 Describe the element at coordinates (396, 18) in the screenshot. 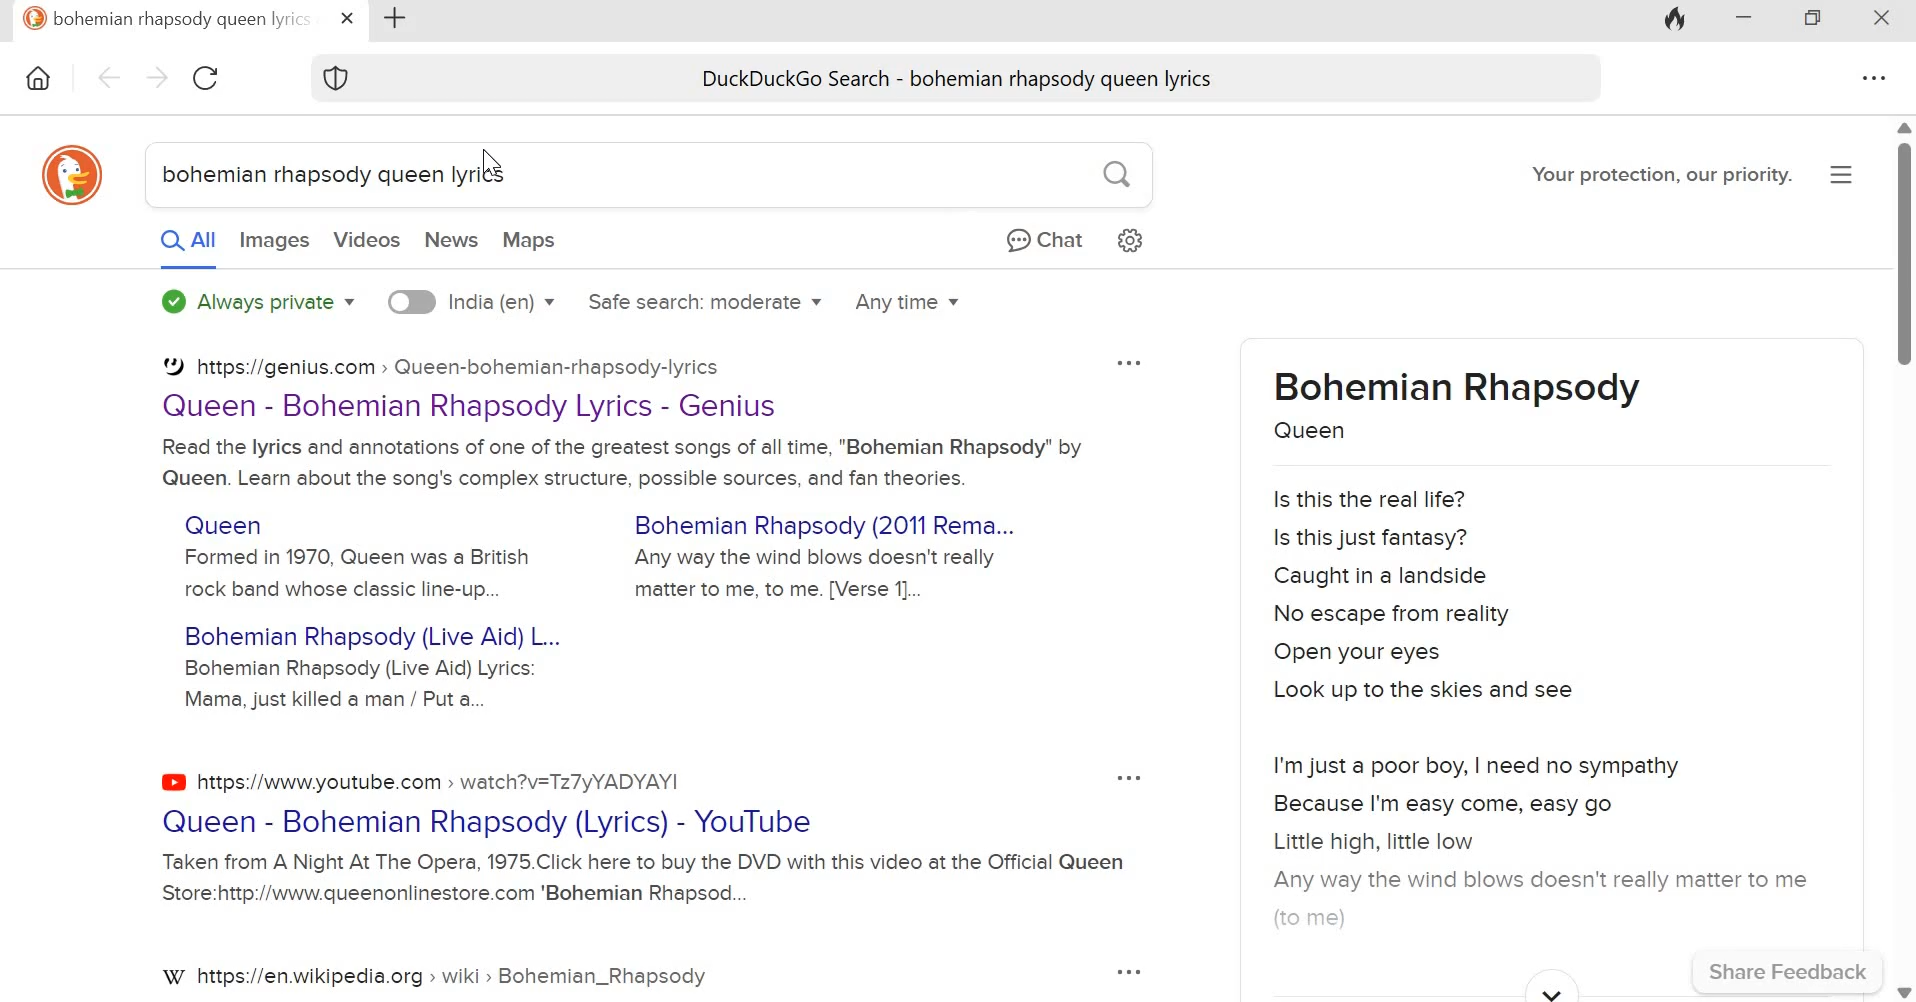

I see `New tab` at that location.